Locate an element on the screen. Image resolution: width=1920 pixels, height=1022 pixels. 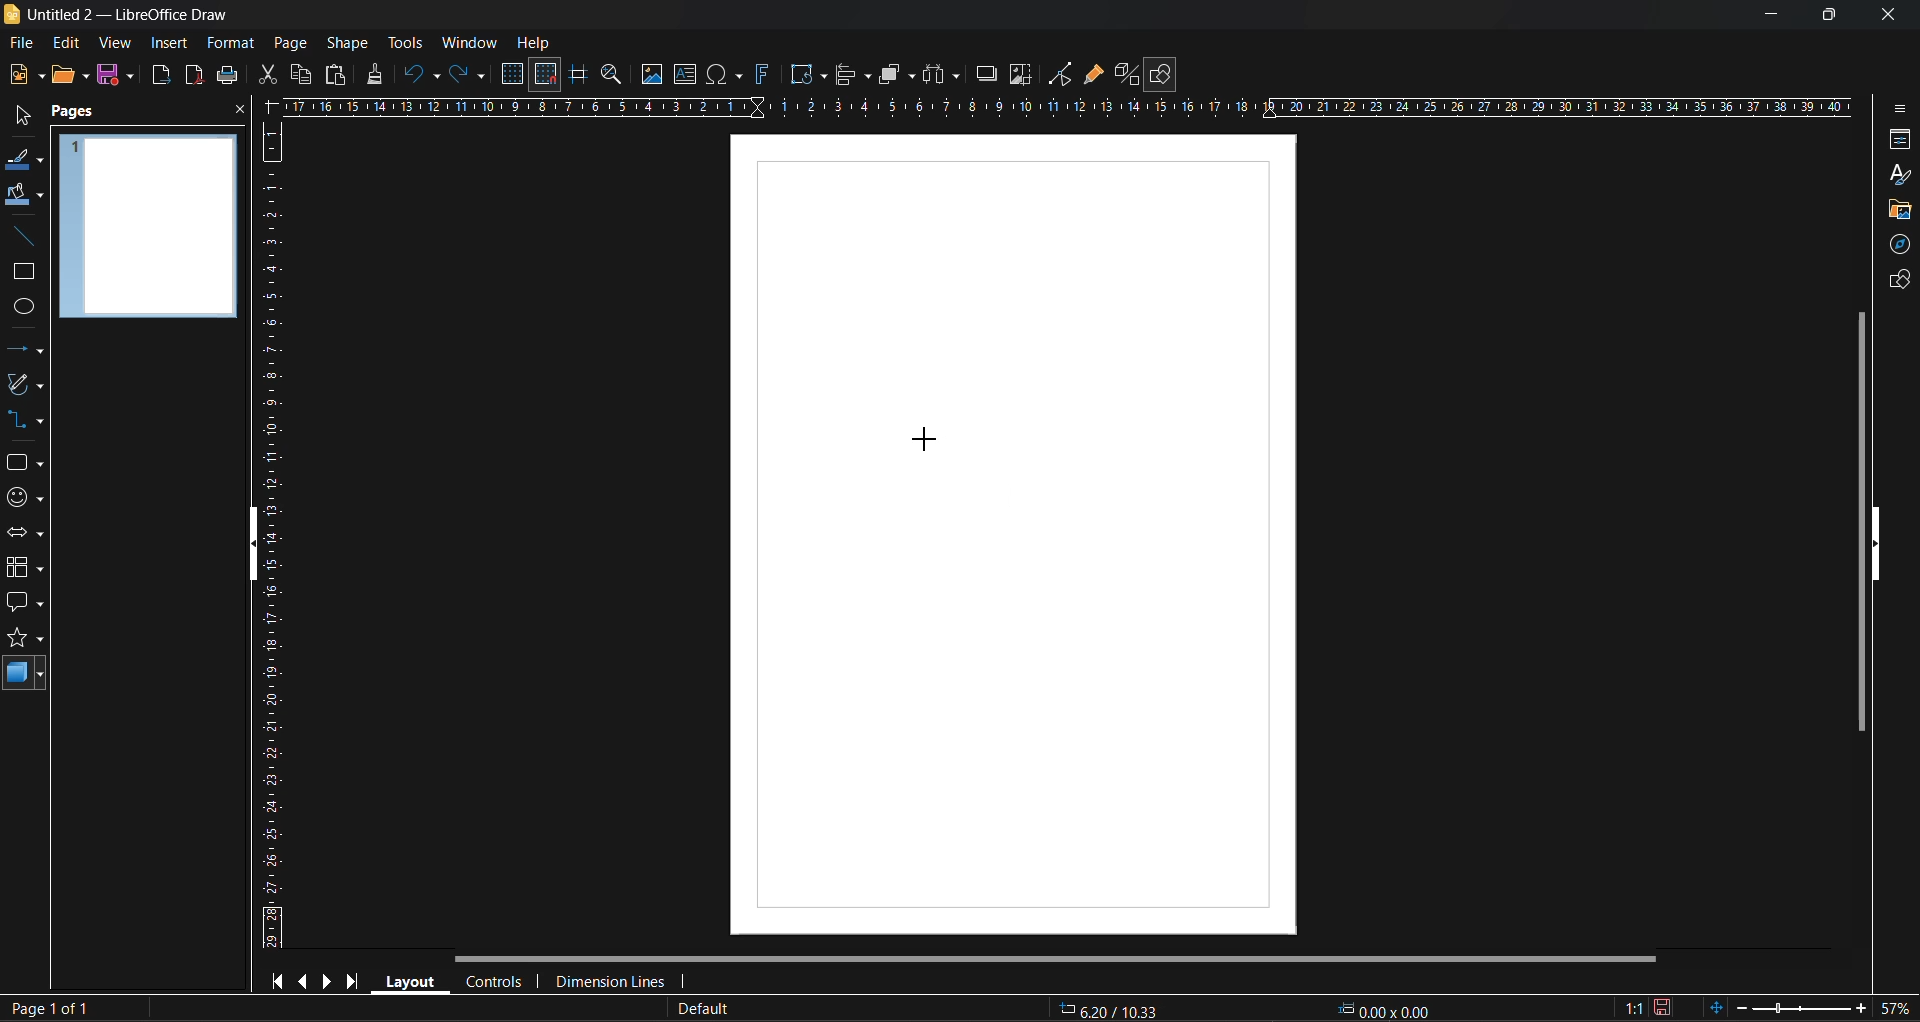
shapes is located at coordinates (23, 463).